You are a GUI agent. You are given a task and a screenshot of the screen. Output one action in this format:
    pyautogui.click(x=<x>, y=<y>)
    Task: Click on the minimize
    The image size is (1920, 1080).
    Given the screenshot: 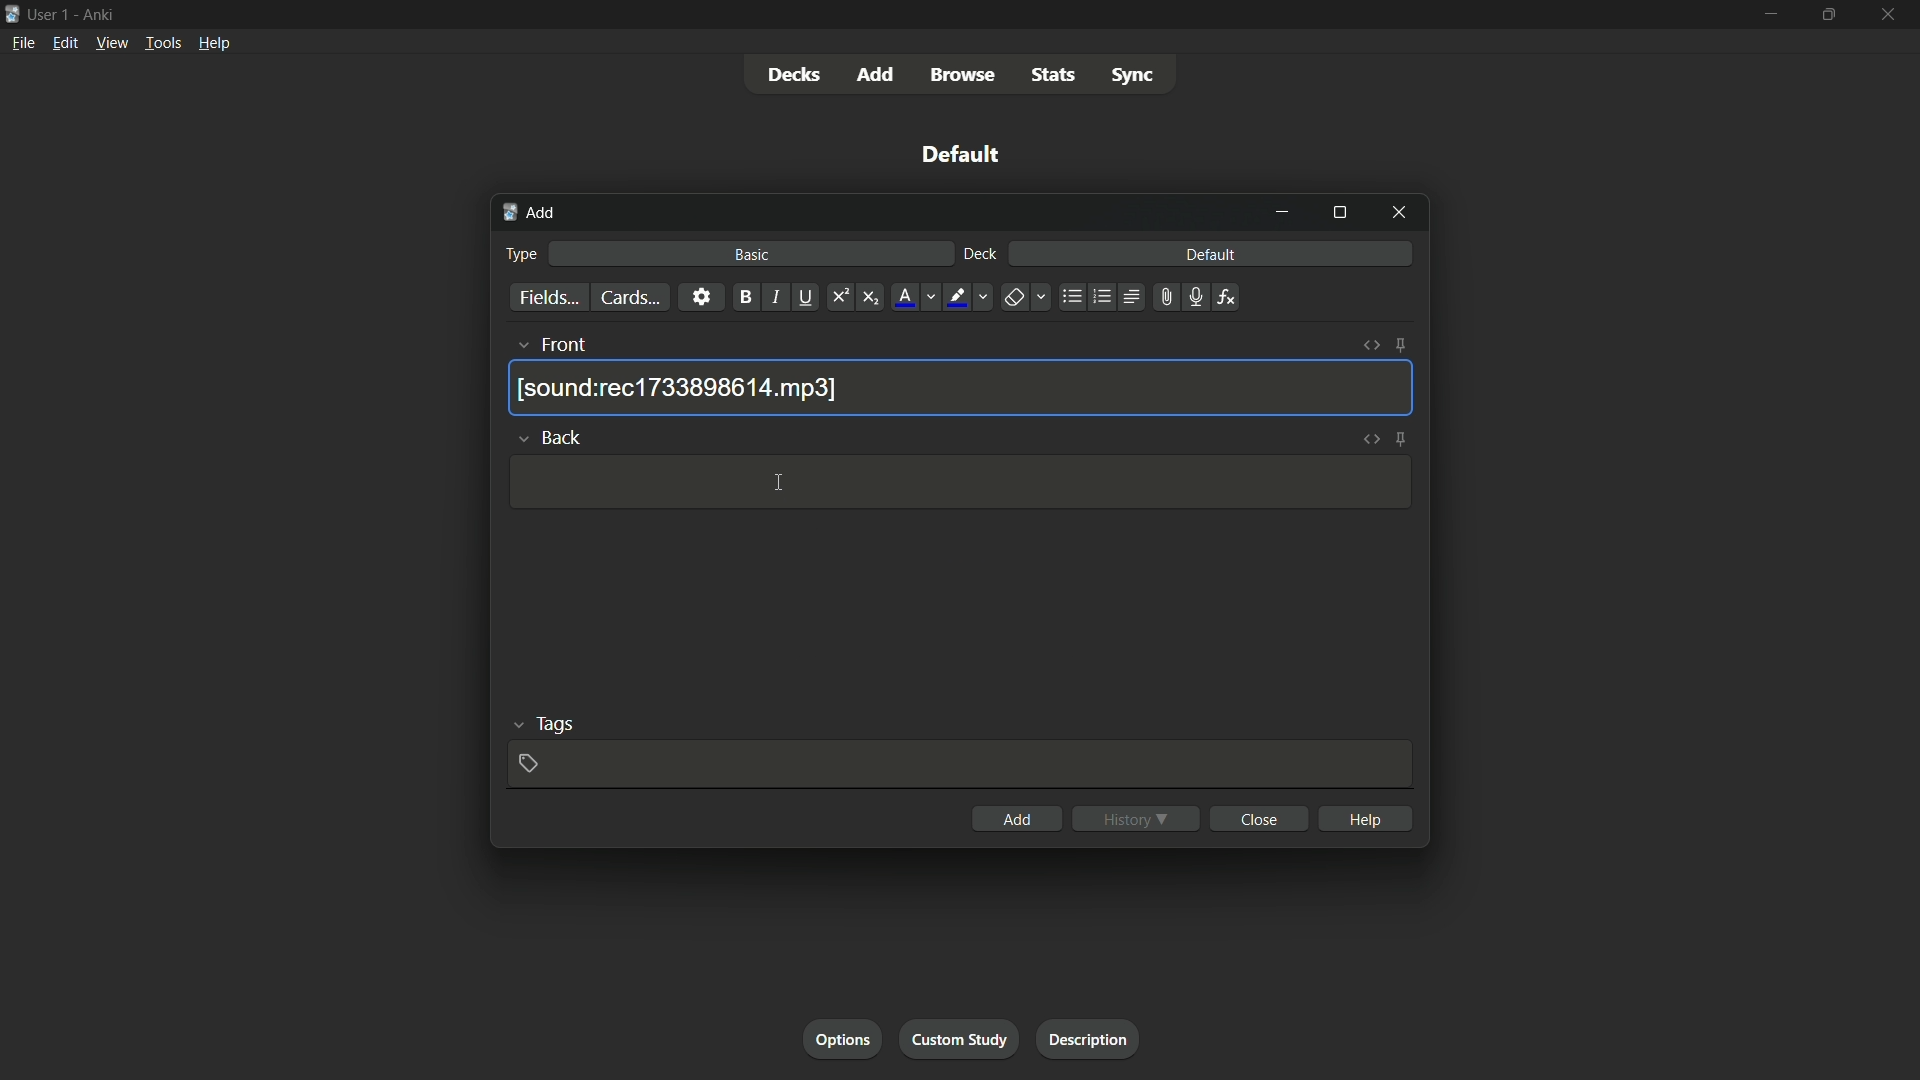 What is the action you would take?
    pyautogui.click(x=1285, y=212)
    